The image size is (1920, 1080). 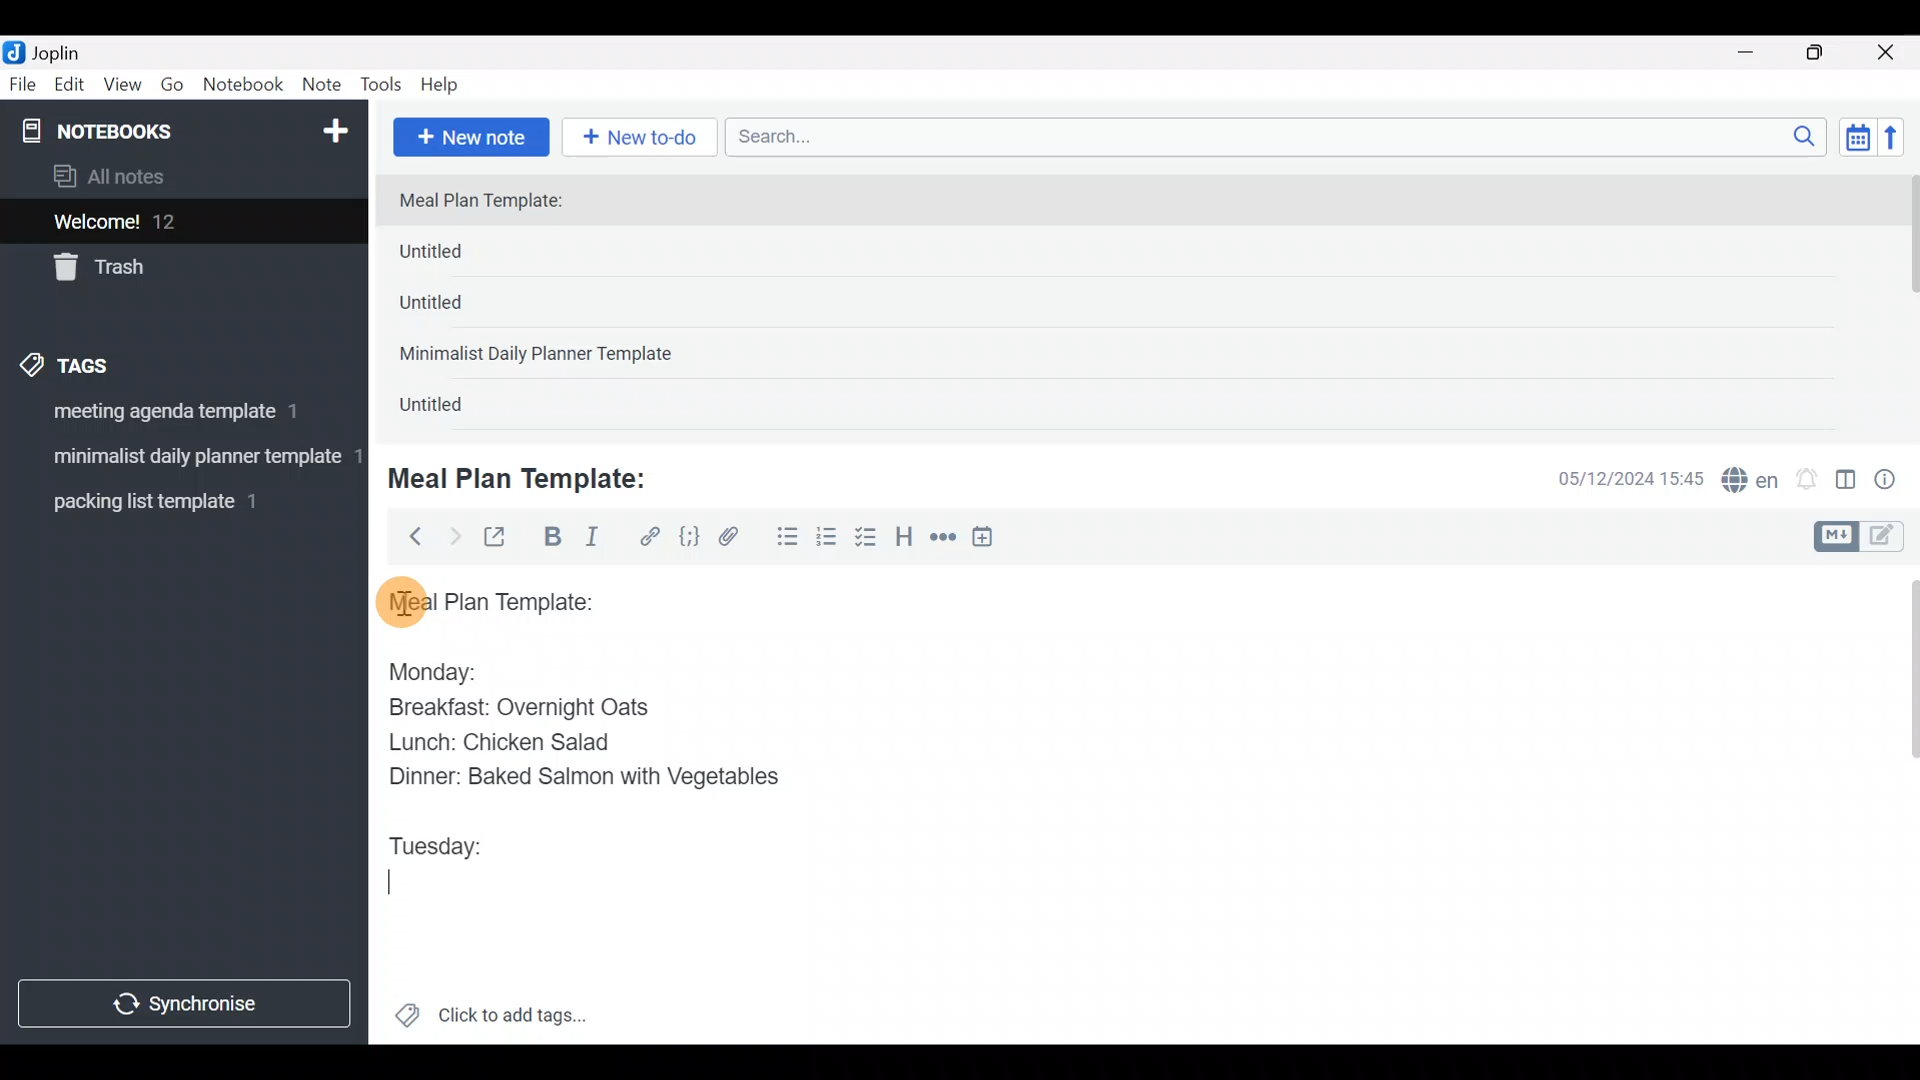 I want to click on Minimalist Daily Planner Template, so click(x=542, y=356).